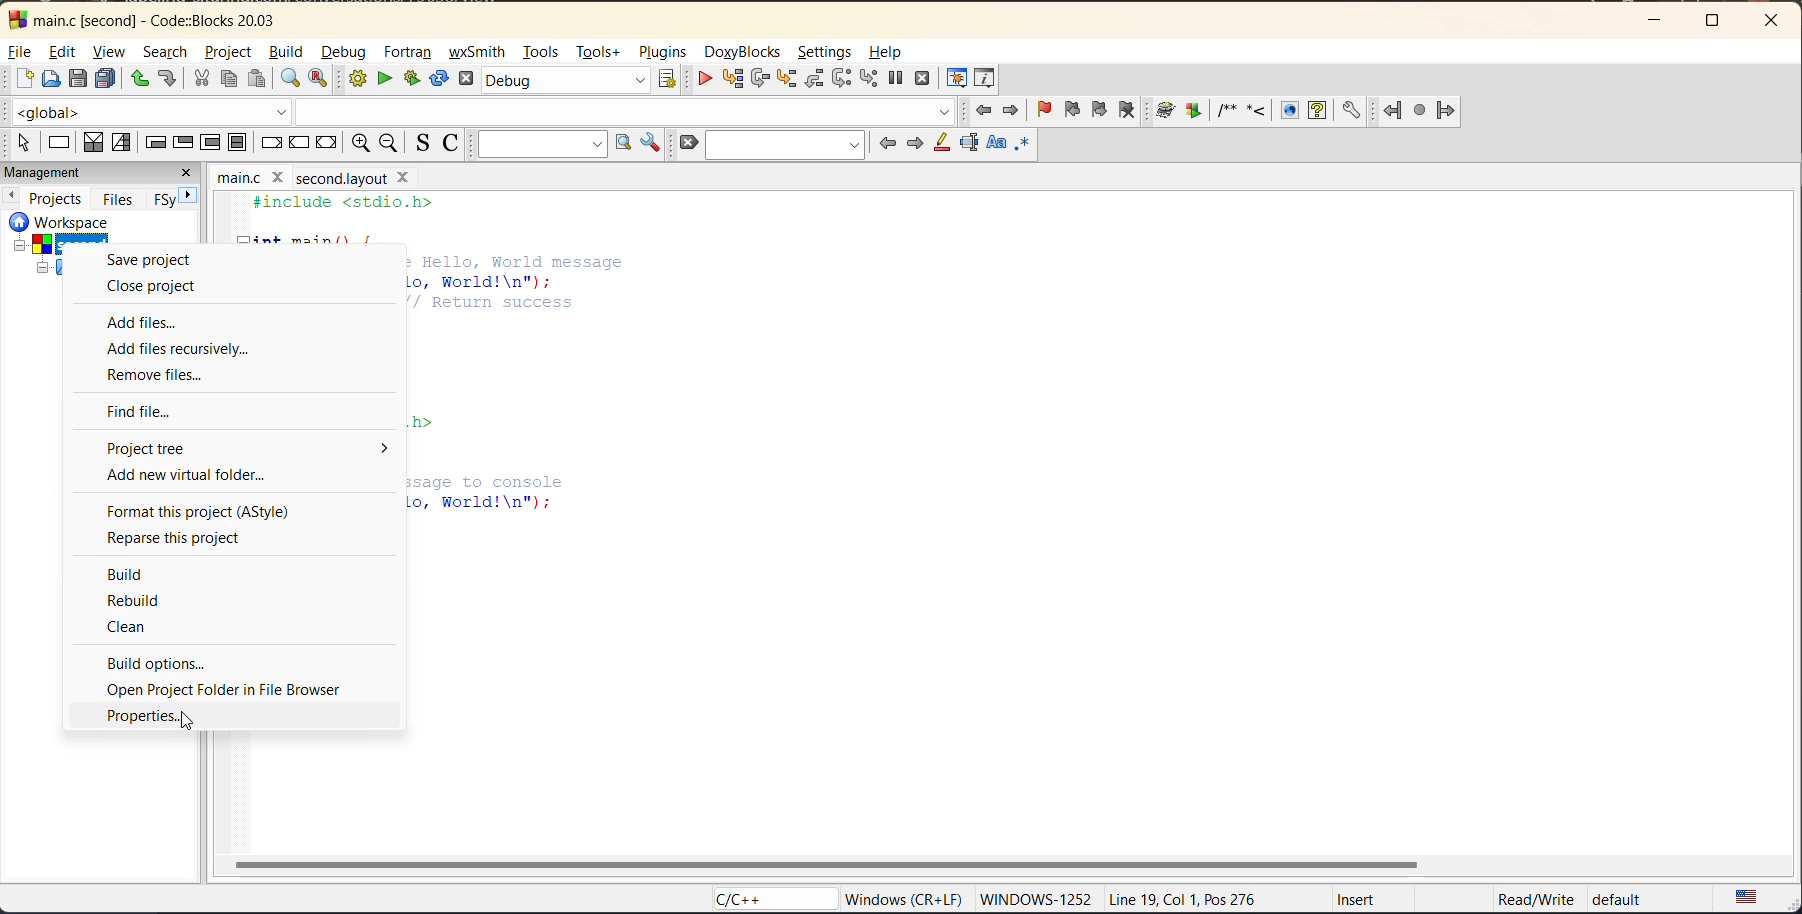 The height and width of the screenshot is (914, 1802). What do you see at coordinates (968, 146) in the screenshot?
I see `selected text` at bounding box center [968, 146].